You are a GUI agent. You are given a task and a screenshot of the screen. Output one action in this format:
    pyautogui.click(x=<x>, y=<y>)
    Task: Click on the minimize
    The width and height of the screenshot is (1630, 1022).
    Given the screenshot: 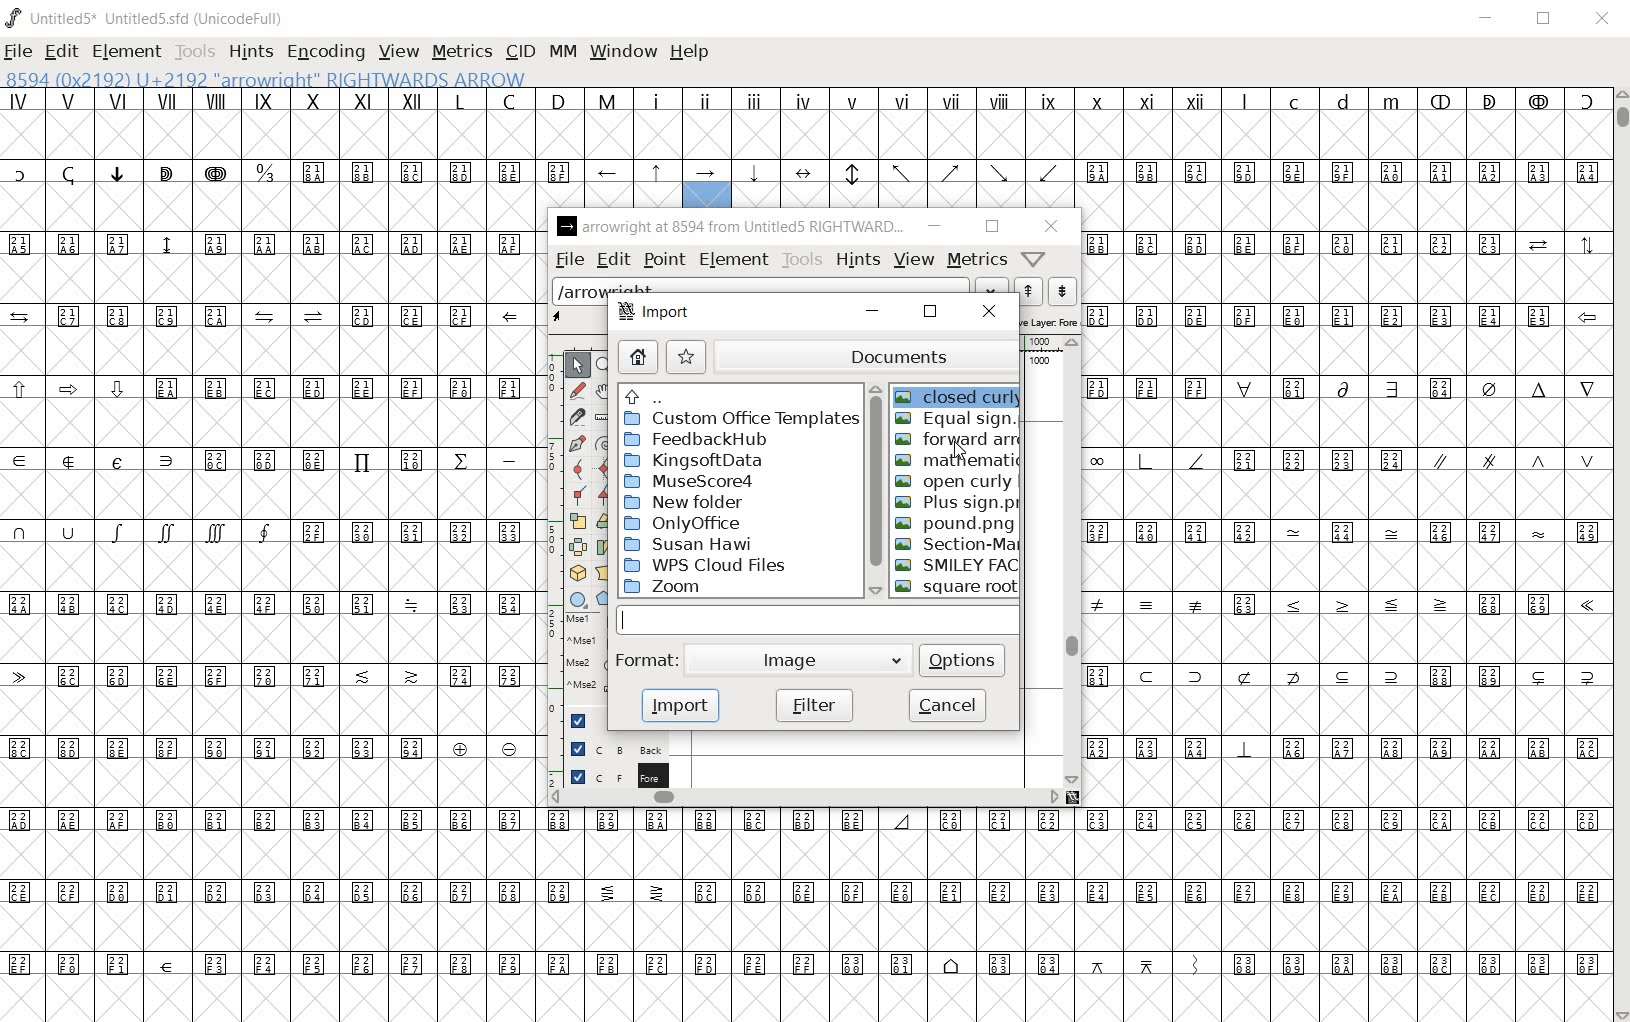 What is the action you would take?
    pyautogui.click(x=935, y=226)
    